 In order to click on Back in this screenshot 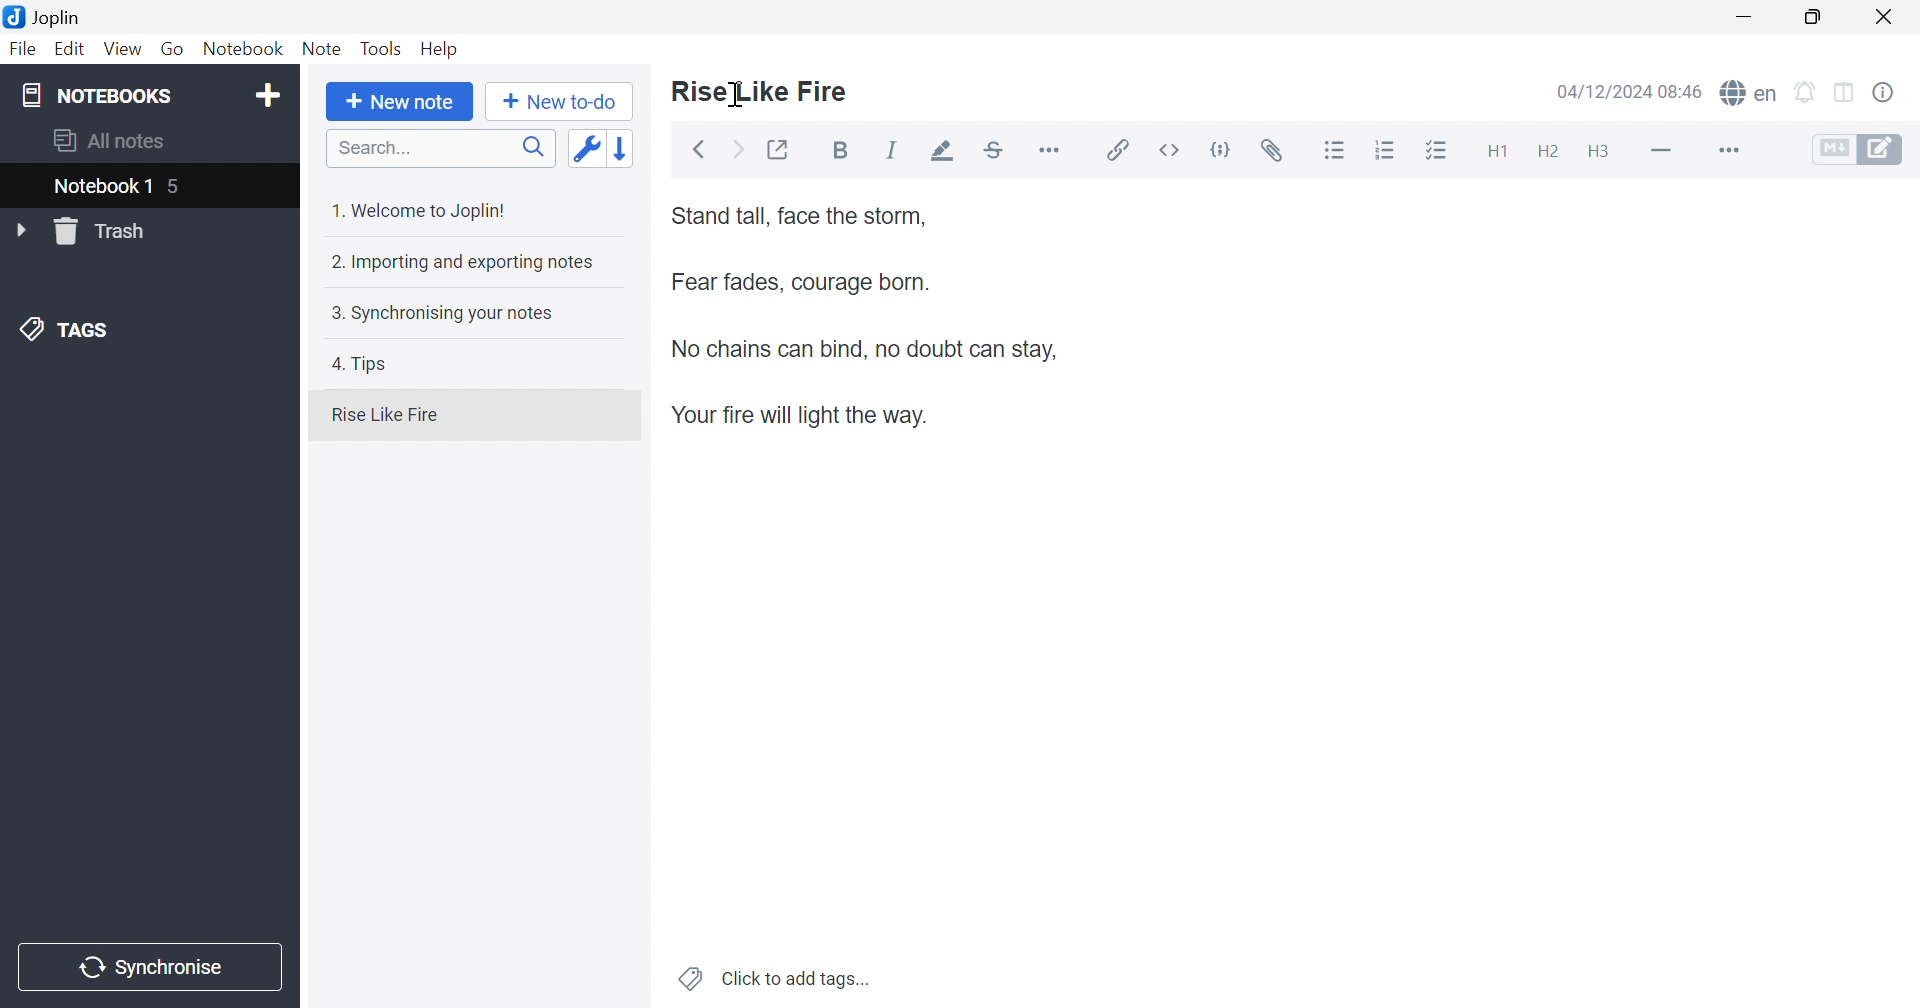, I will do `click(698, 150)`.